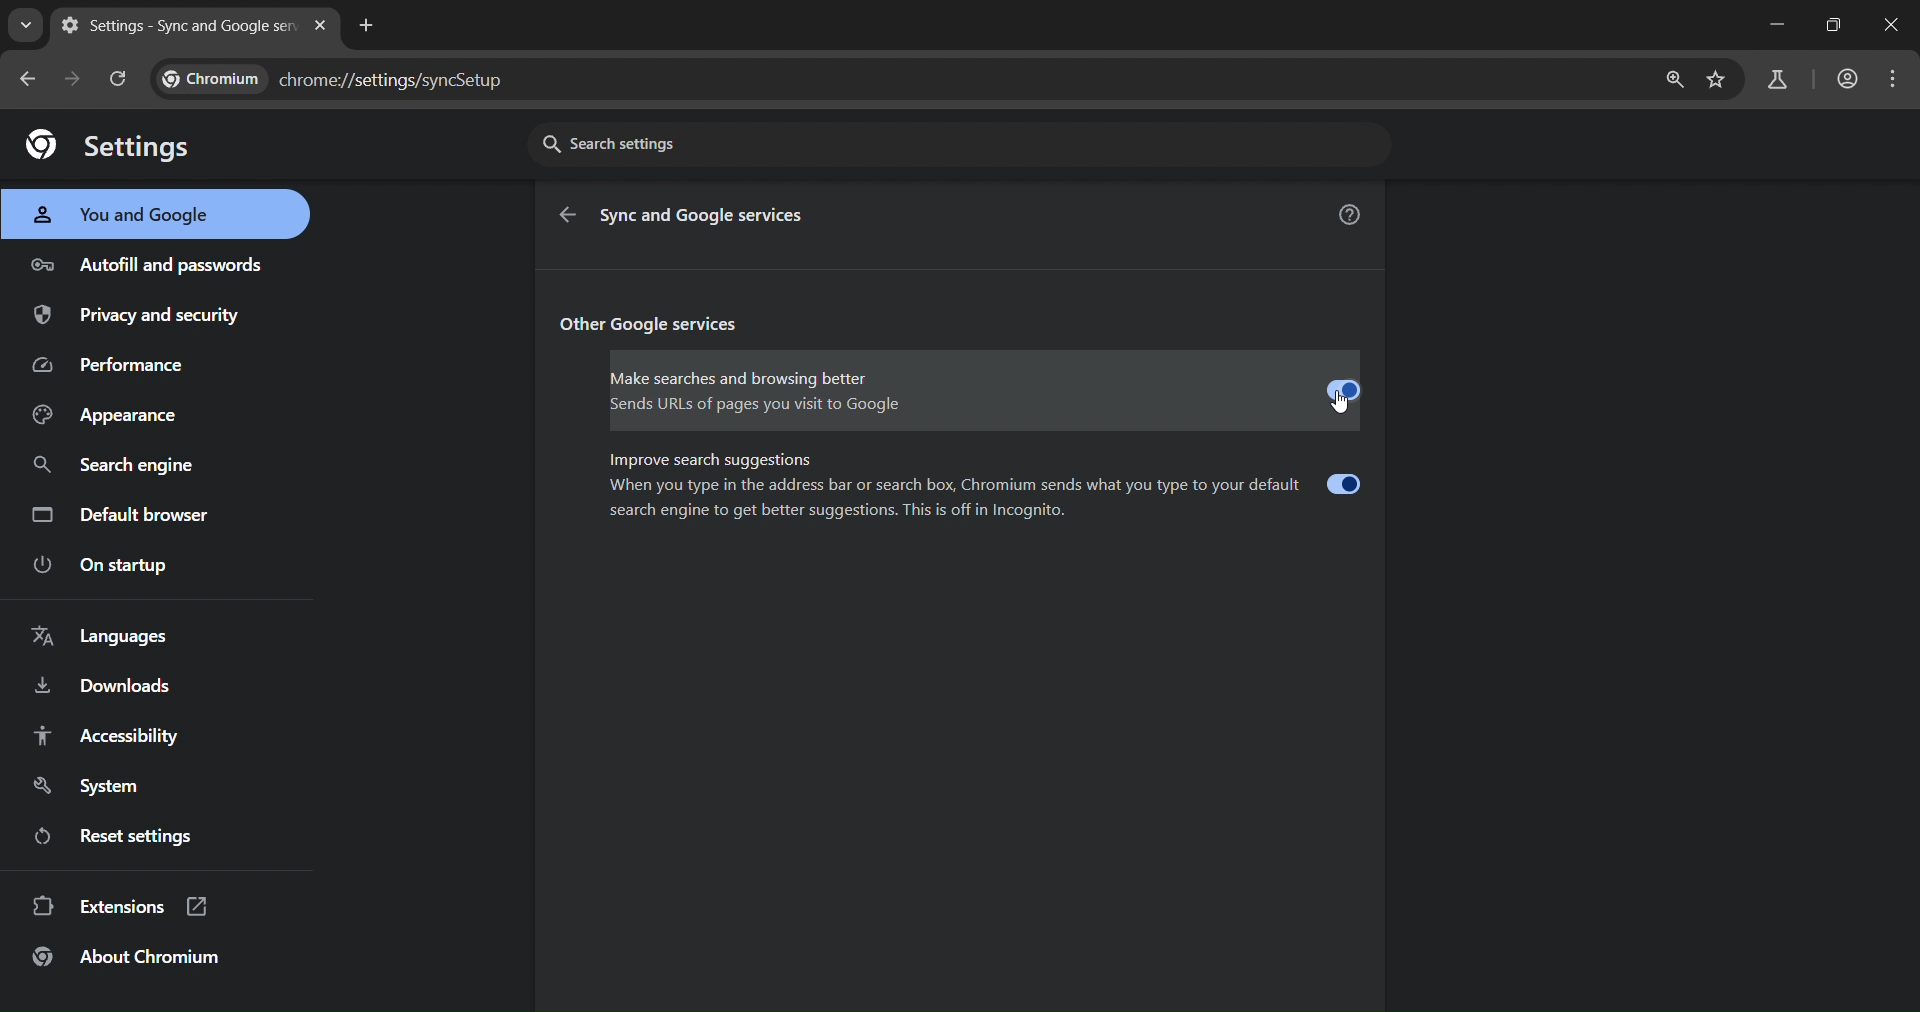  What do you see at coordinates (125, 517) in the screenshot?
I see `default browser` at bounding box center [125, 517].